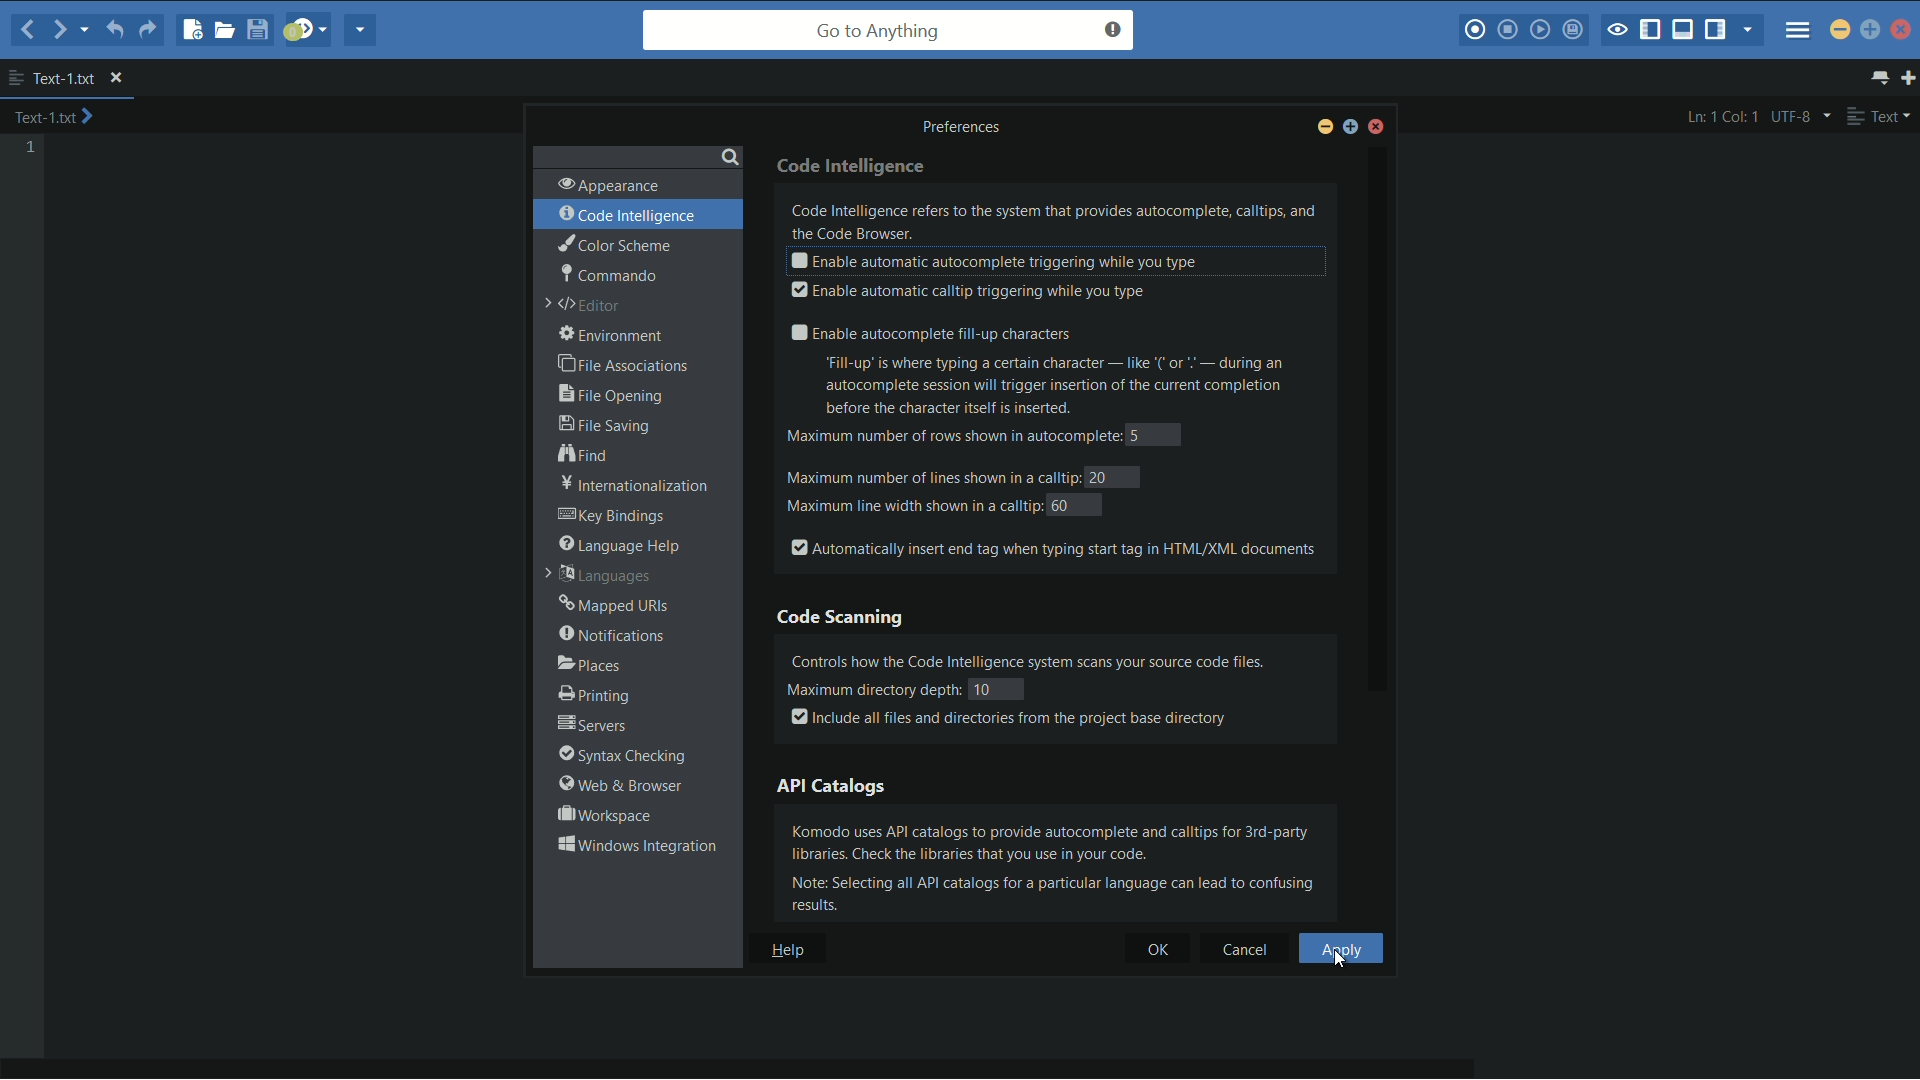  What do you see at coordinates (362, 31) in the screenshot?
I see `share current file` at bounding box center [362, 31].